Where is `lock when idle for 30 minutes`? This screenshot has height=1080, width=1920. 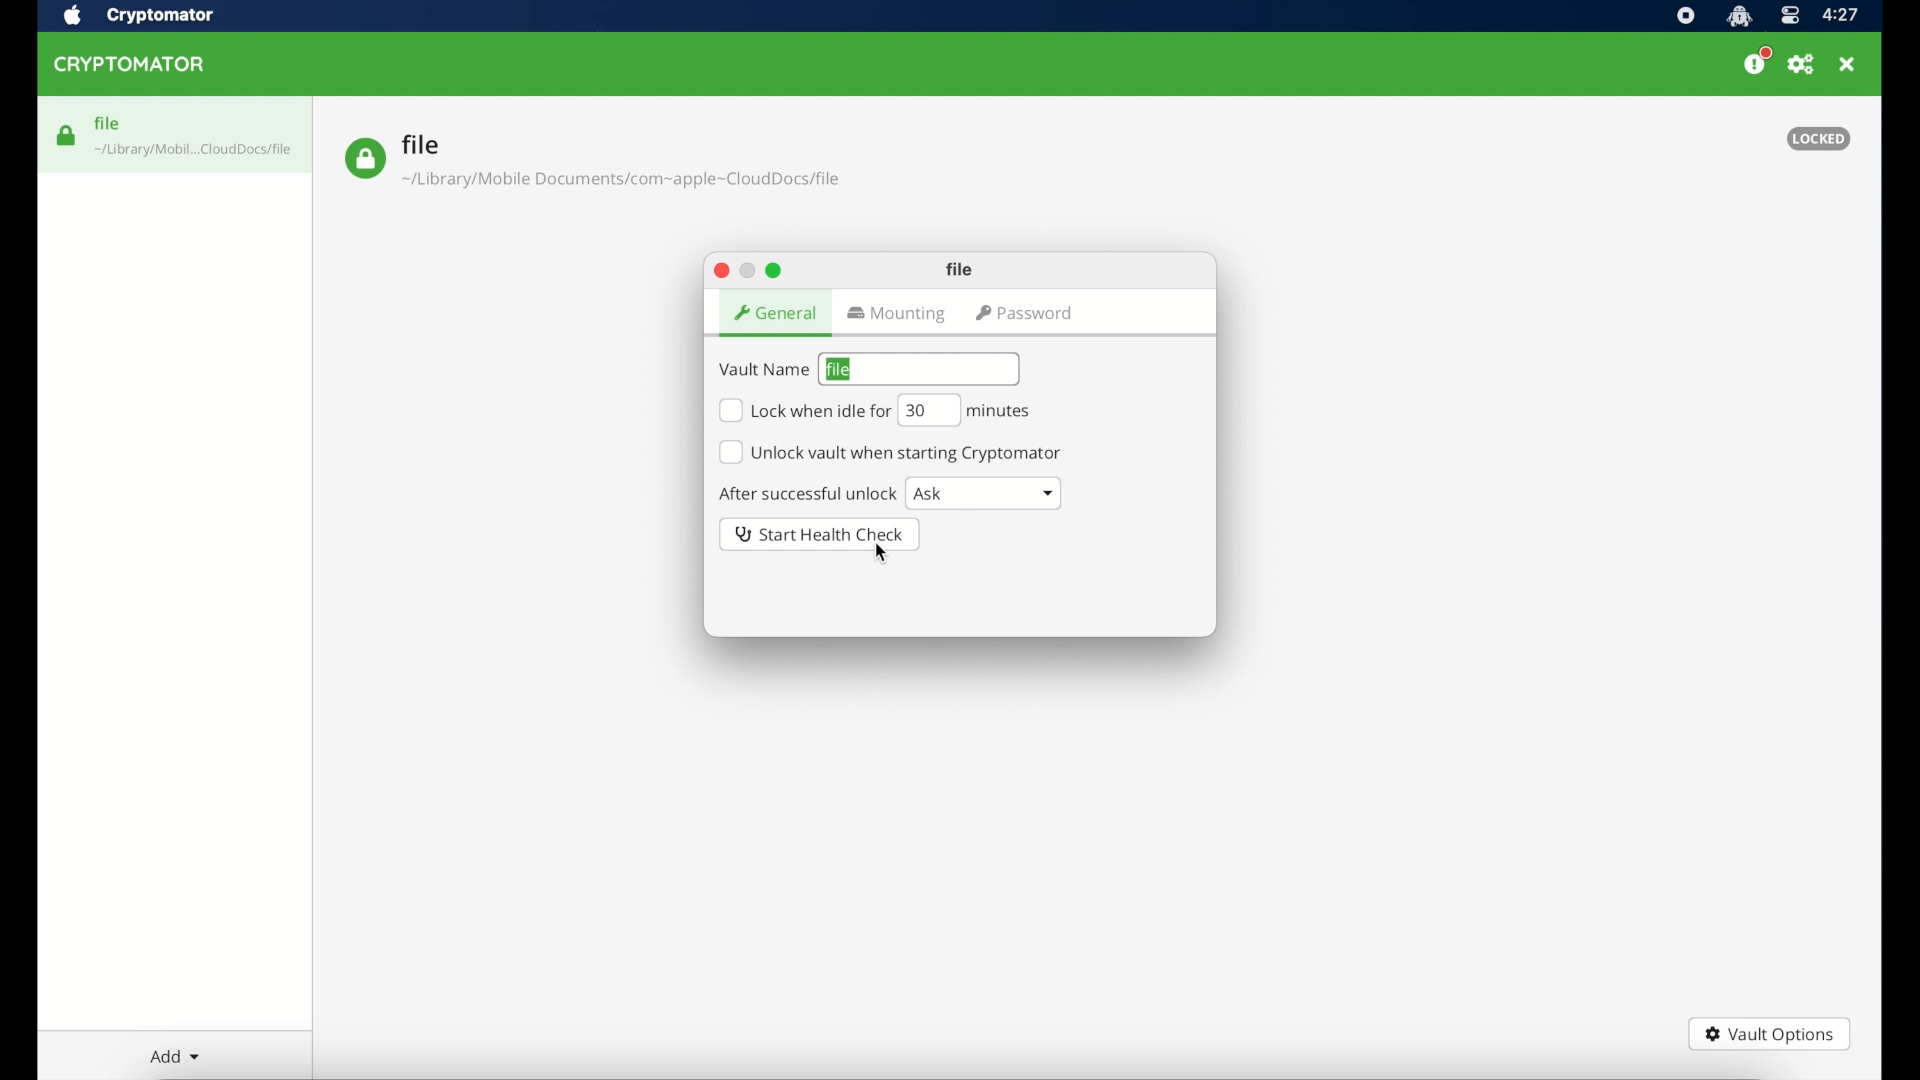 lock when idle for 30 minutes is located at coordinates (804, 411).